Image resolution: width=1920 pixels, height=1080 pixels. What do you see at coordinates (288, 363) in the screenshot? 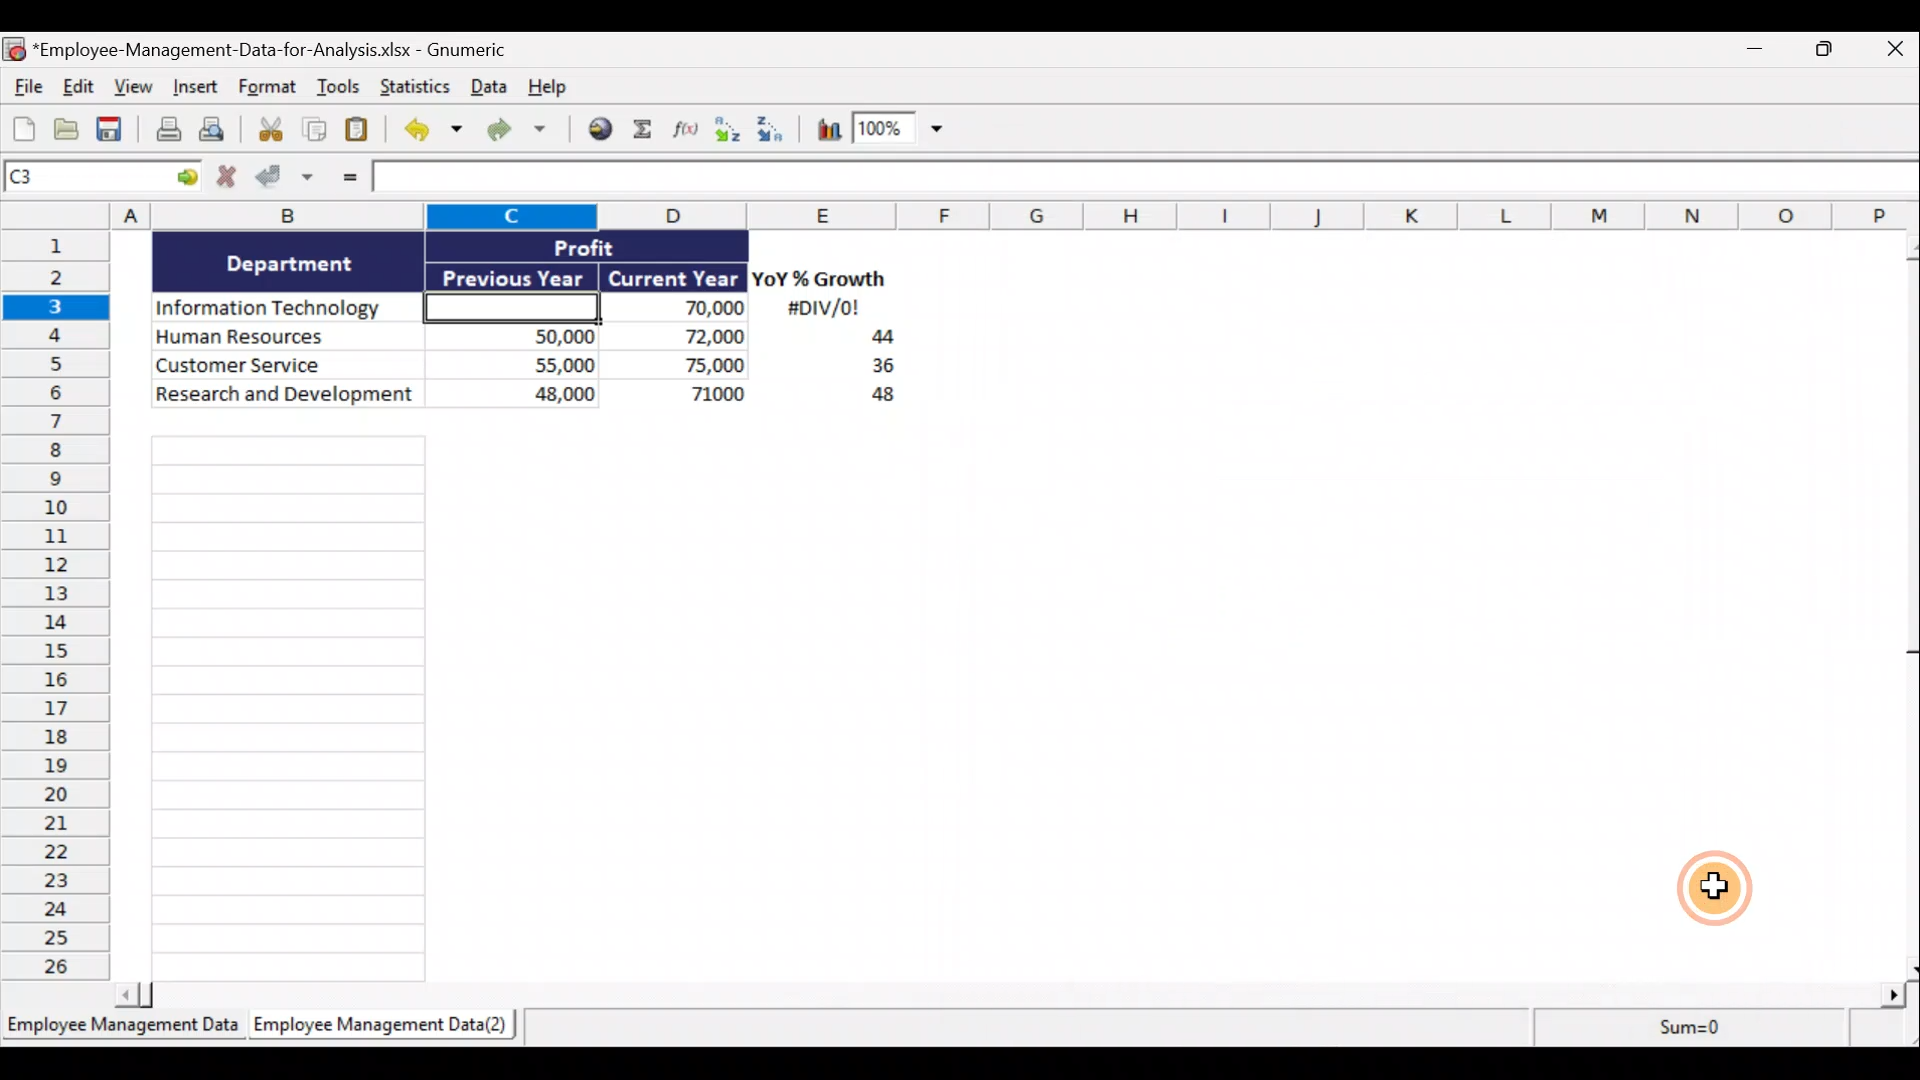
I see `Customer Service` at bounding box center [288, 363].